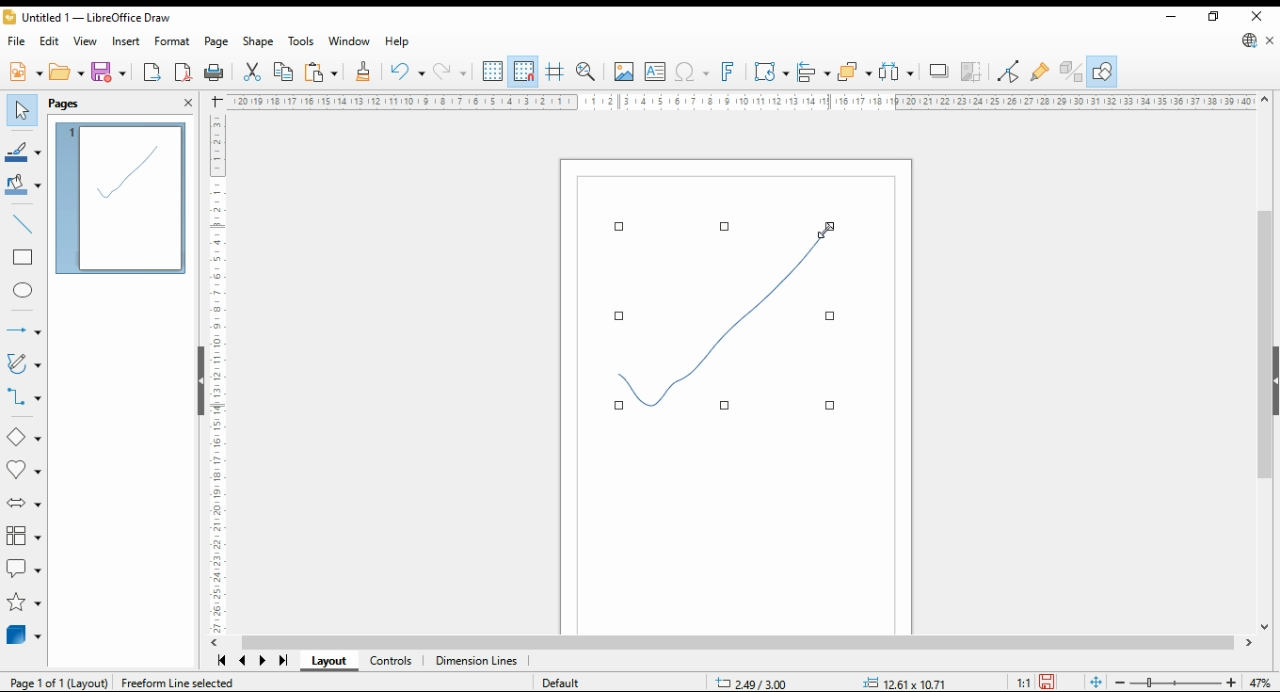 This screenshot has width=1280, height=692. I want to click on insert line , so click(25, 225).